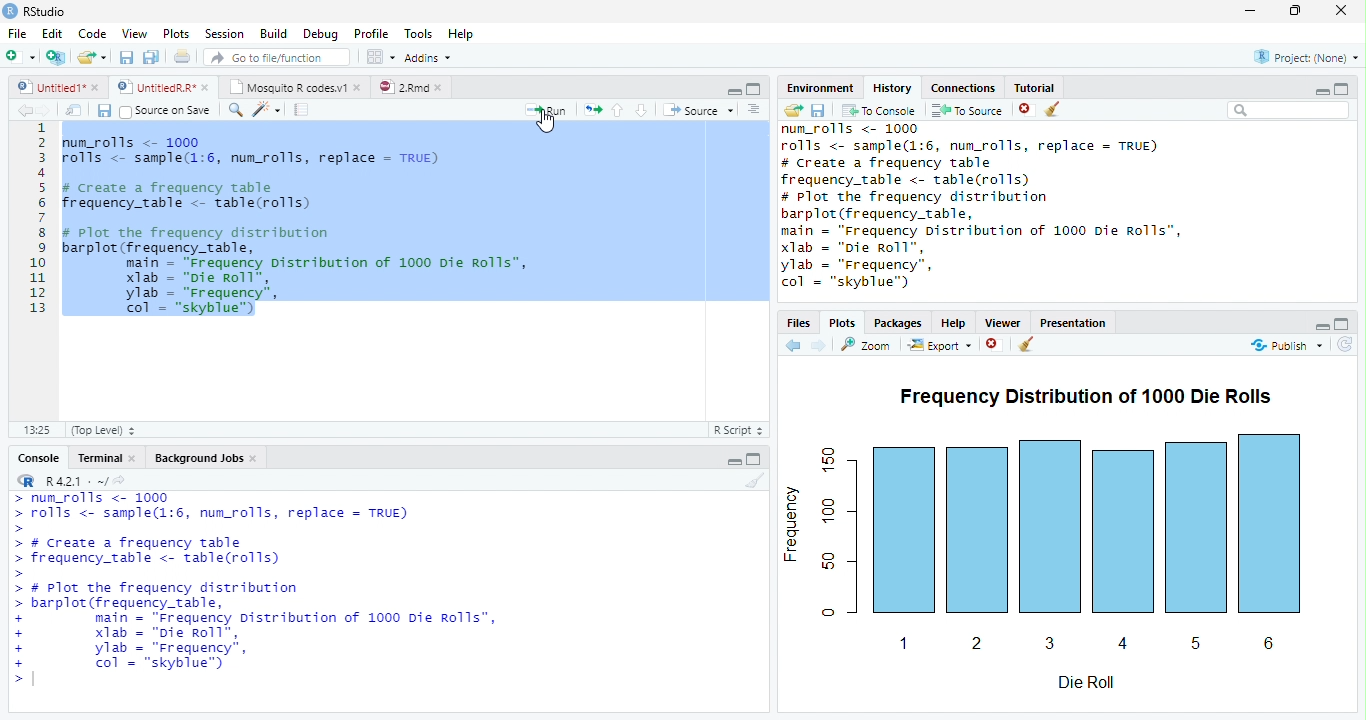 The height and width of the screenshot is (720, 1366). I want to click on Workspace panes, so click(379, 57).